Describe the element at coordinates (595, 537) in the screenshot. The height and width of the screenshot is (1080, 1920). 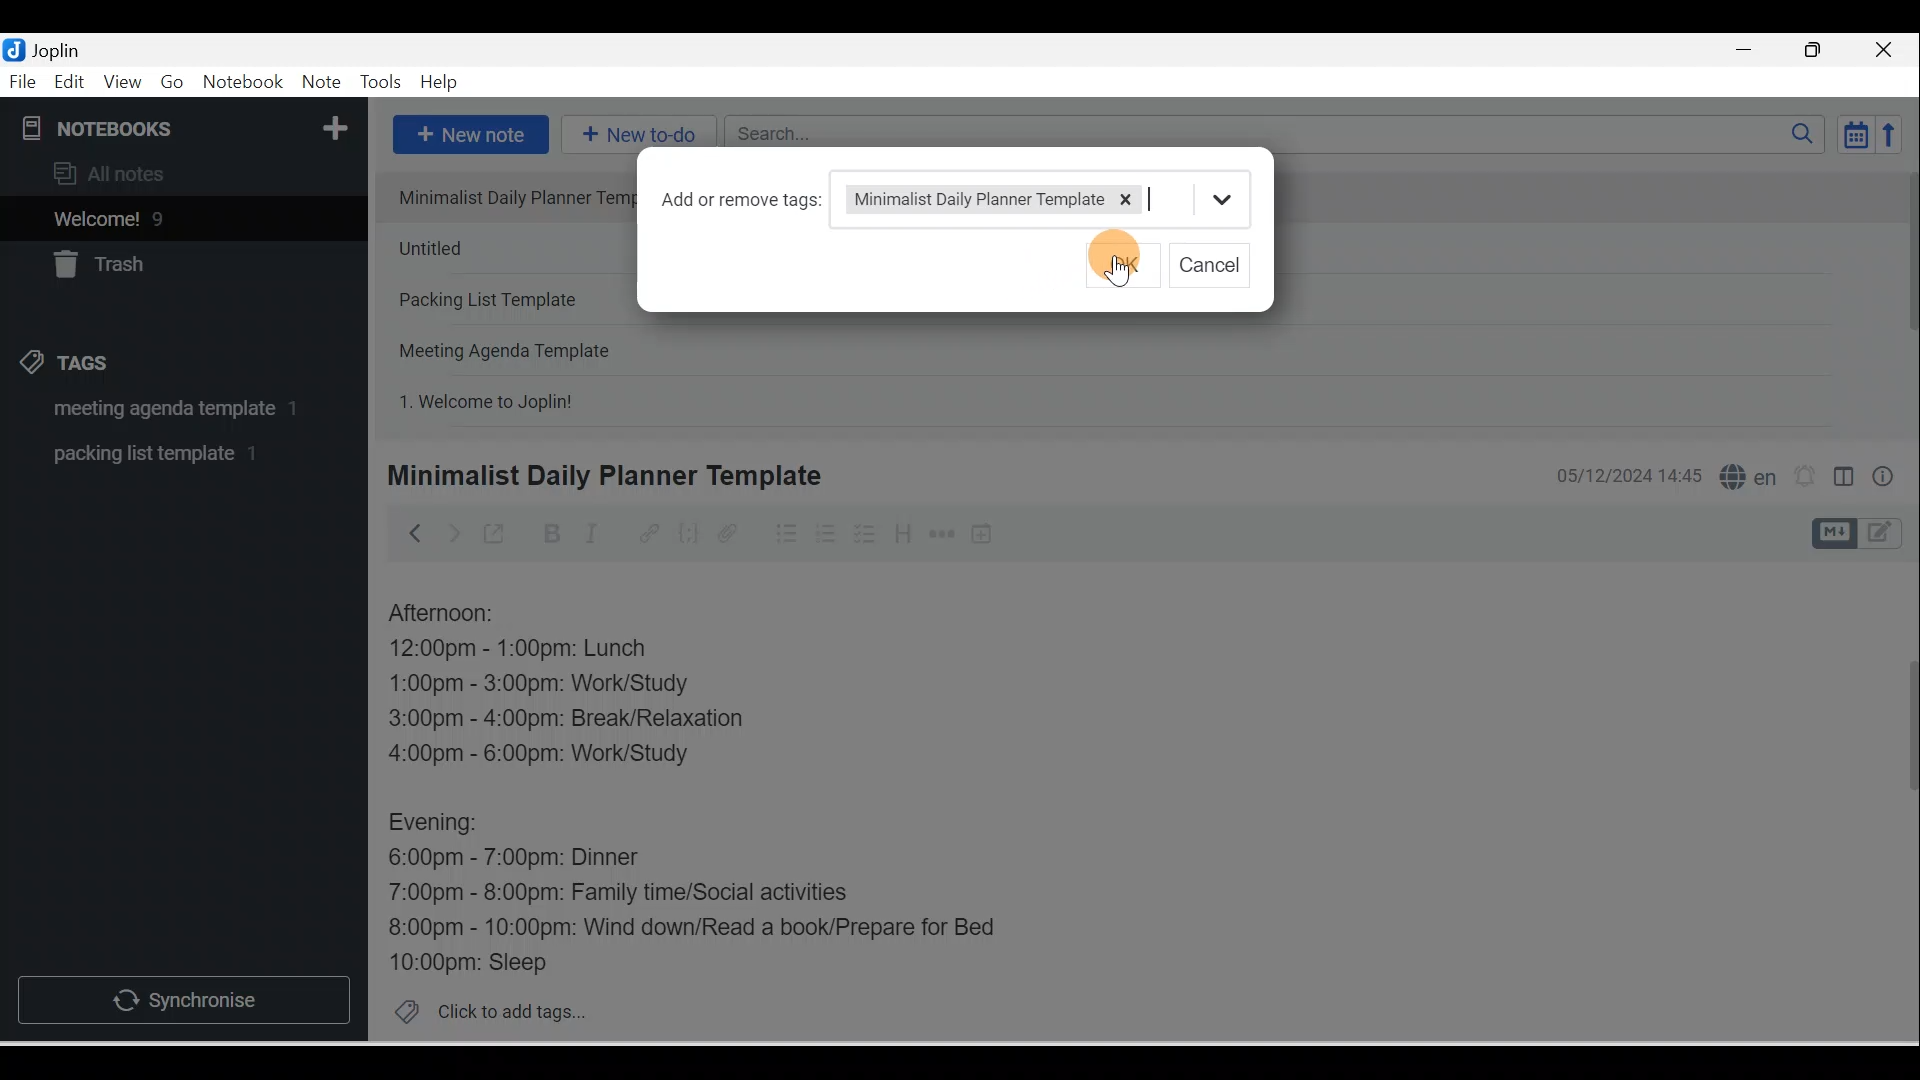
I see `Italic` at that location.